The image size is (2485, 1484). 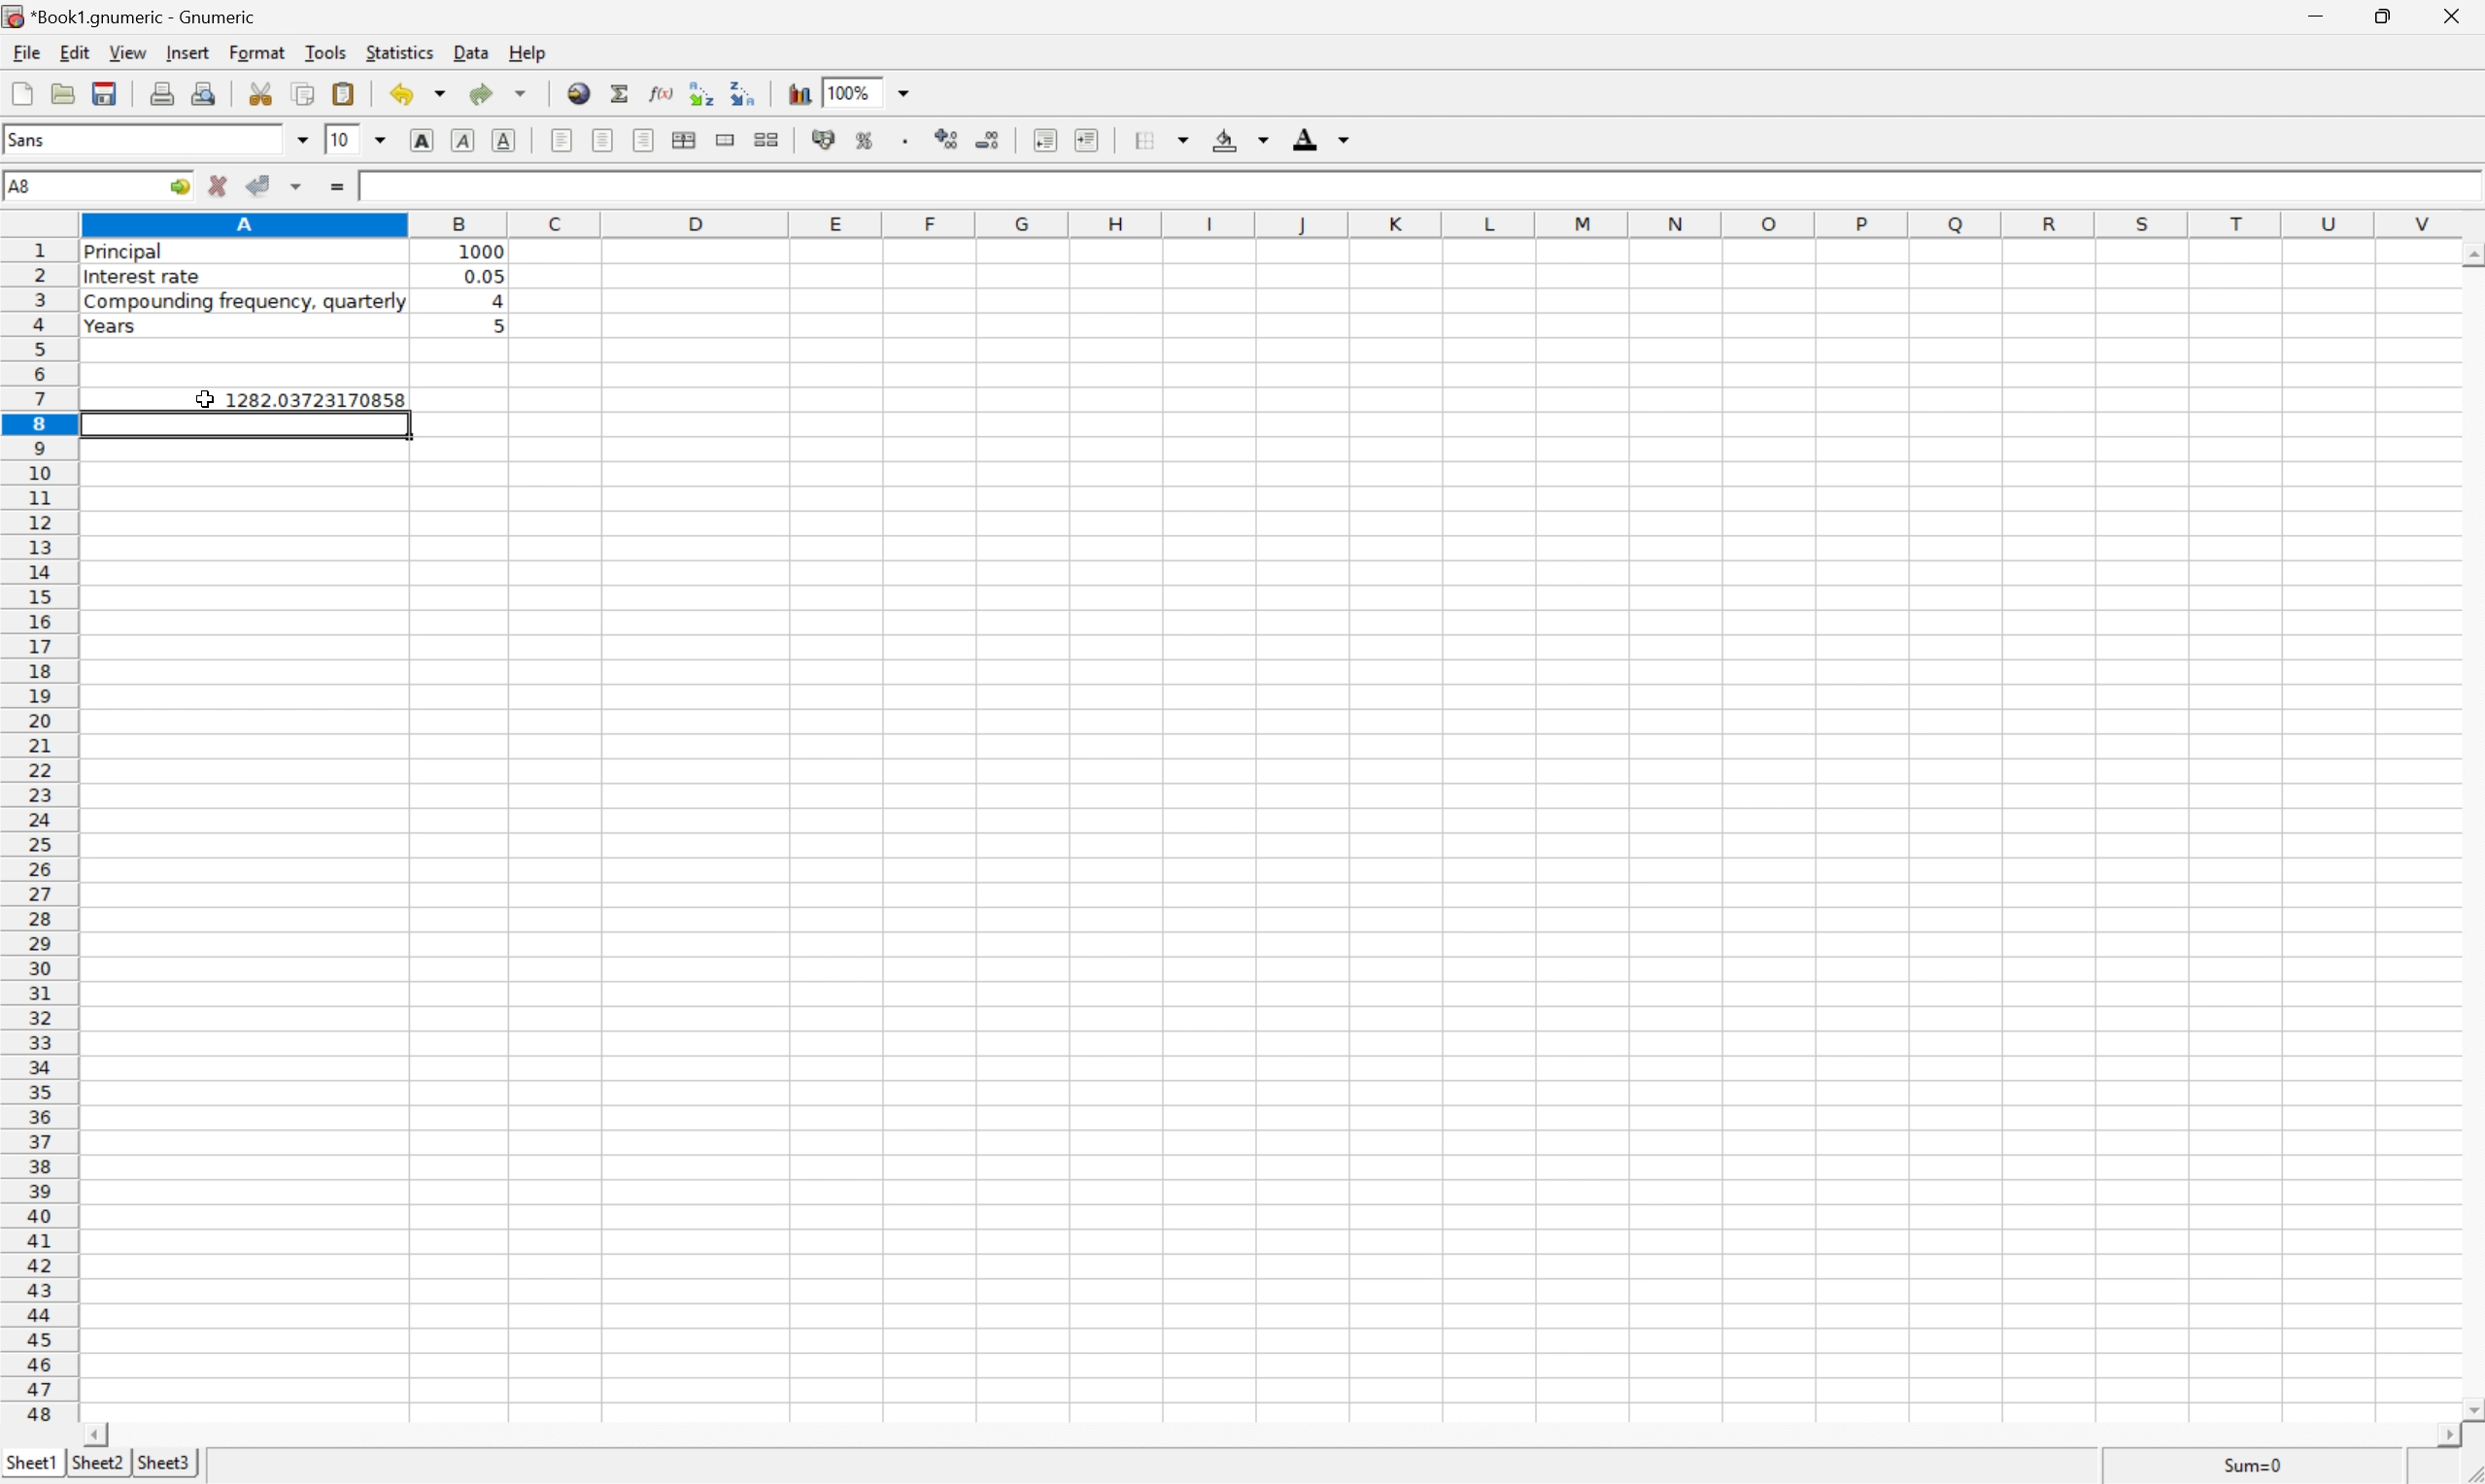 I want to click on print preview, so click(x=204, y=93).